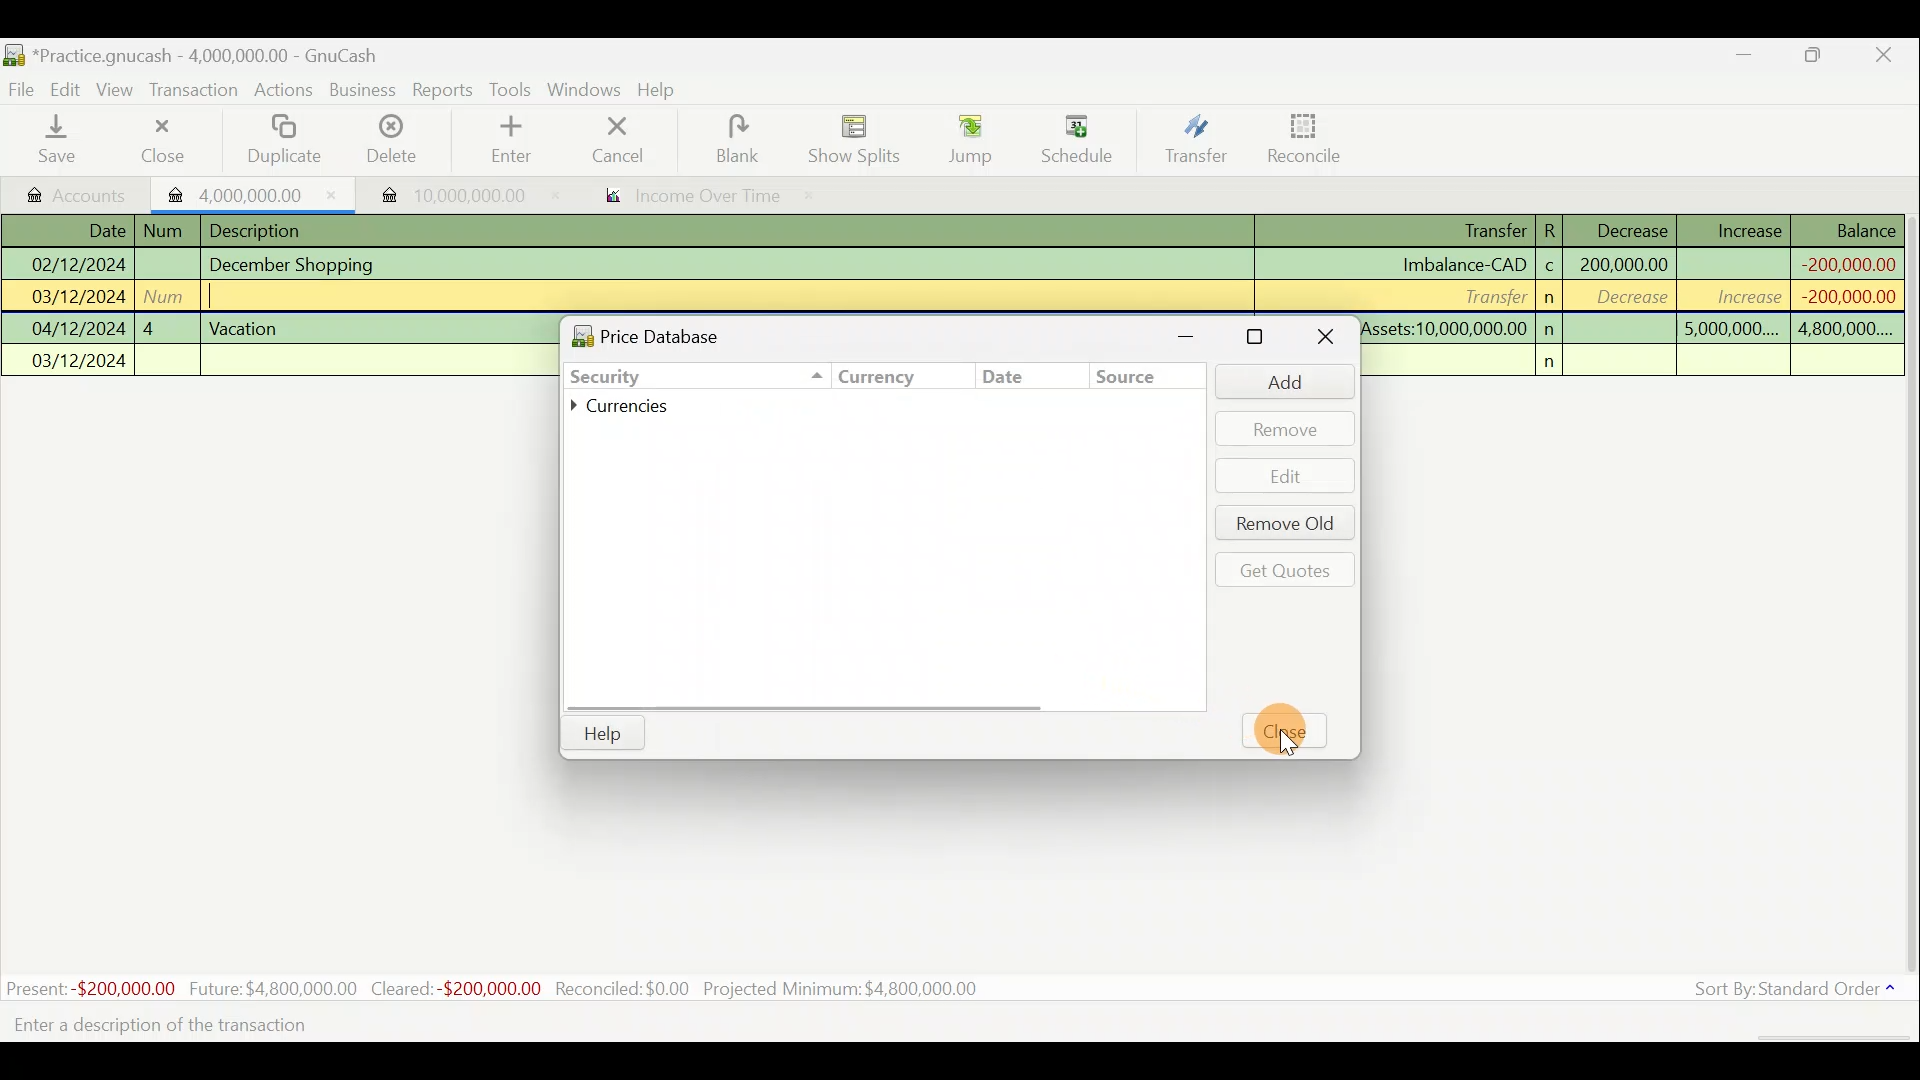 The image size is (1920, 1080). What do you see at coordinates (1908, 599) in the screenshot?
I see `Scroll bar` at bounding box center [1908, 599].